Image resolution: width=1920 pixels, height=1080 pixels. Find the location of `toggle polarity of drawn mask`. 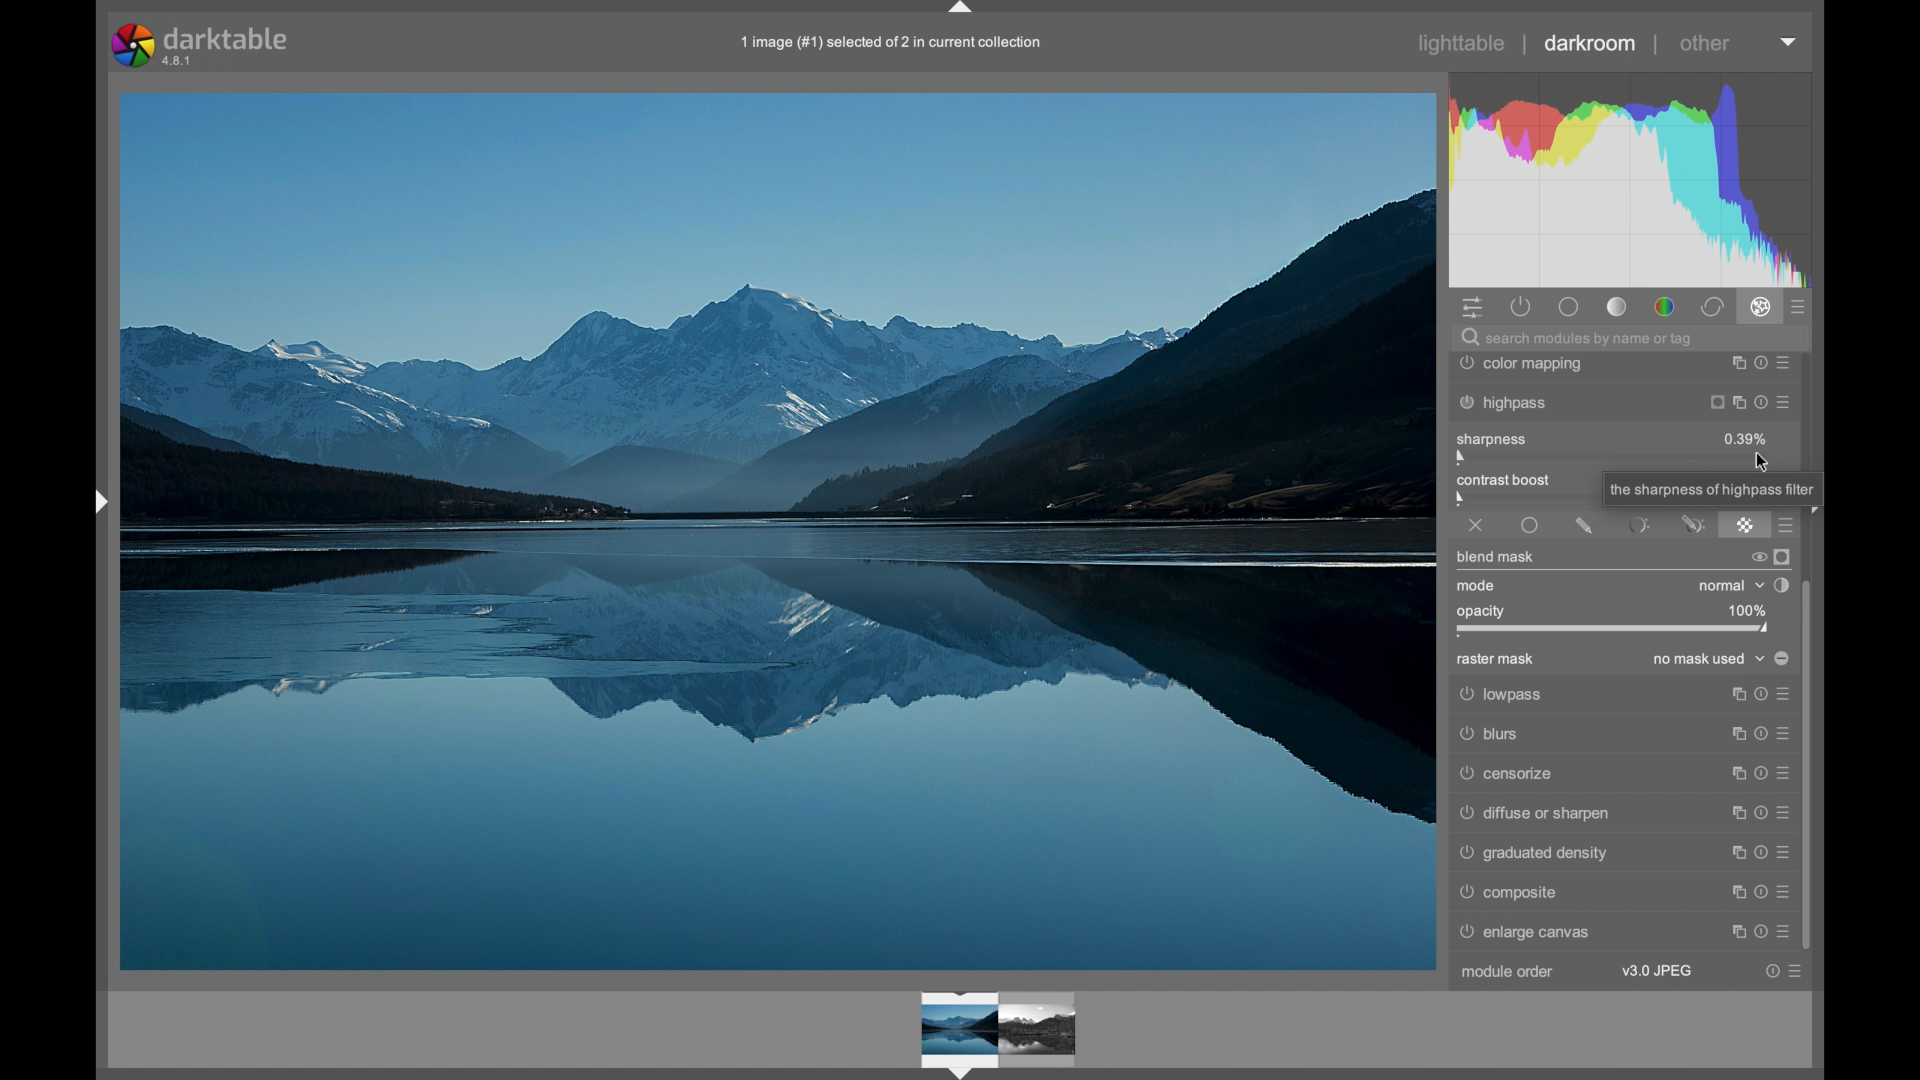

toggle polarity of drawn mask is located at coordinates (1782, 658).